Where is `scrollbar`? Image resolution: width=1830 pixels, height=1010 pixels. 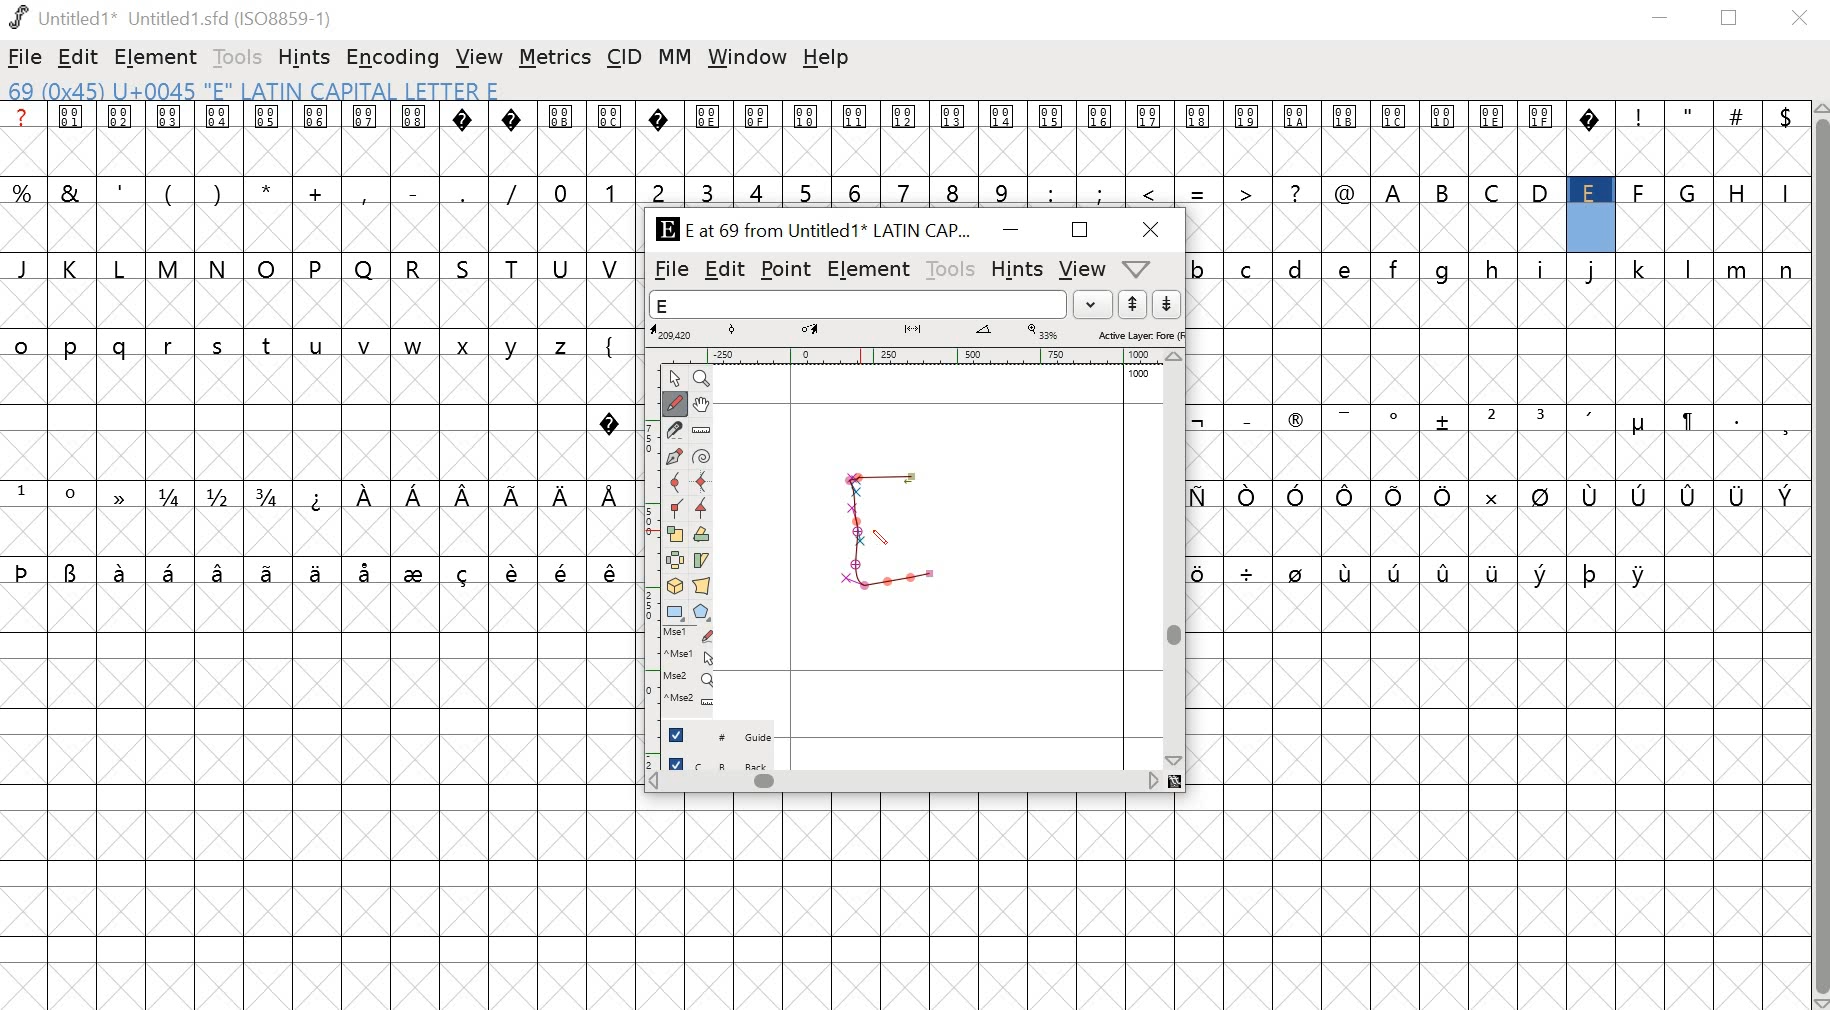
scrollbar is located at coordinates (1819, 555).